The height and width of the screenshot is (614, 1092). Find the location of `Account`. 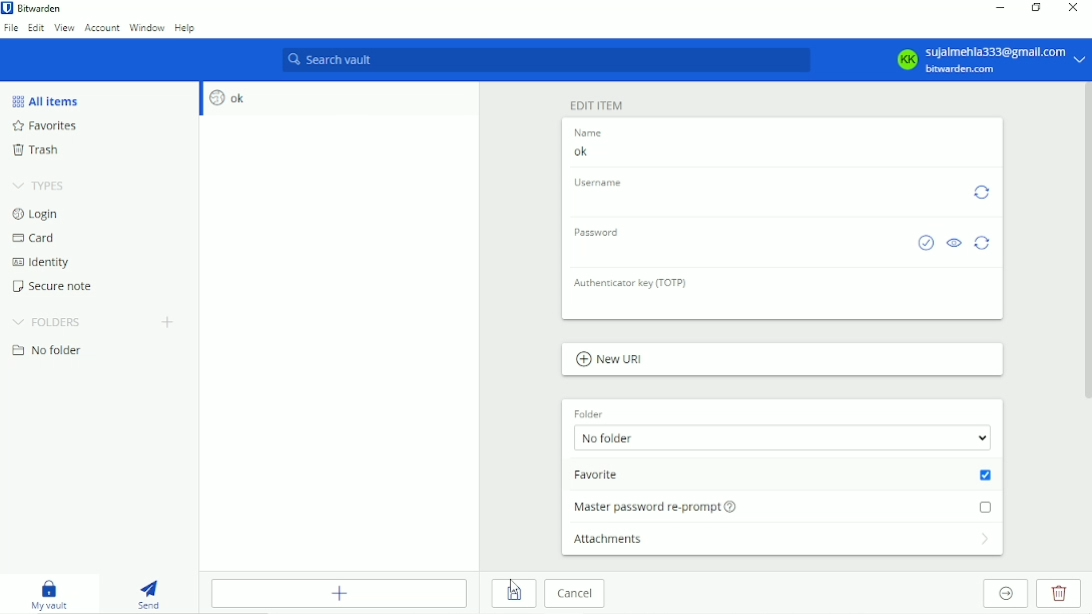

Account is located at coordinates (102, 28).